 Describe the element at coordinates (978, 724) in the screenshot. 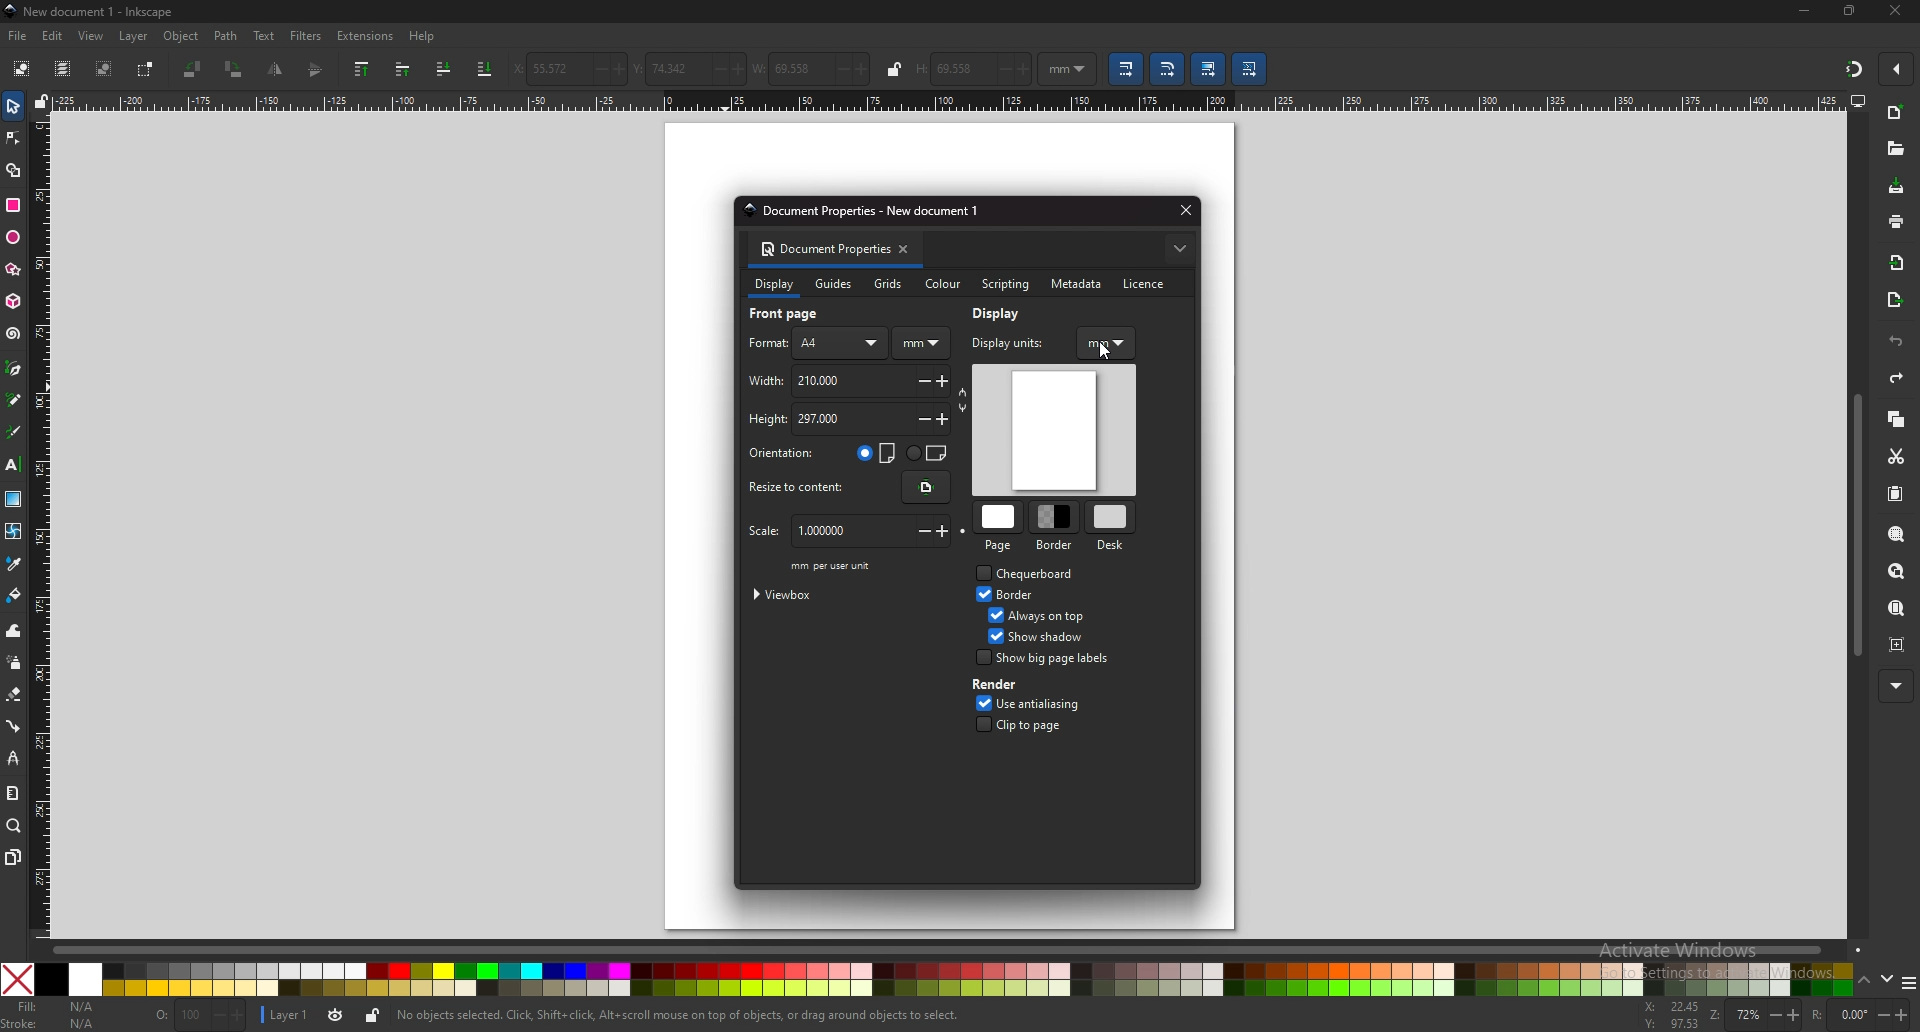

I see `Checkbox` at that location.